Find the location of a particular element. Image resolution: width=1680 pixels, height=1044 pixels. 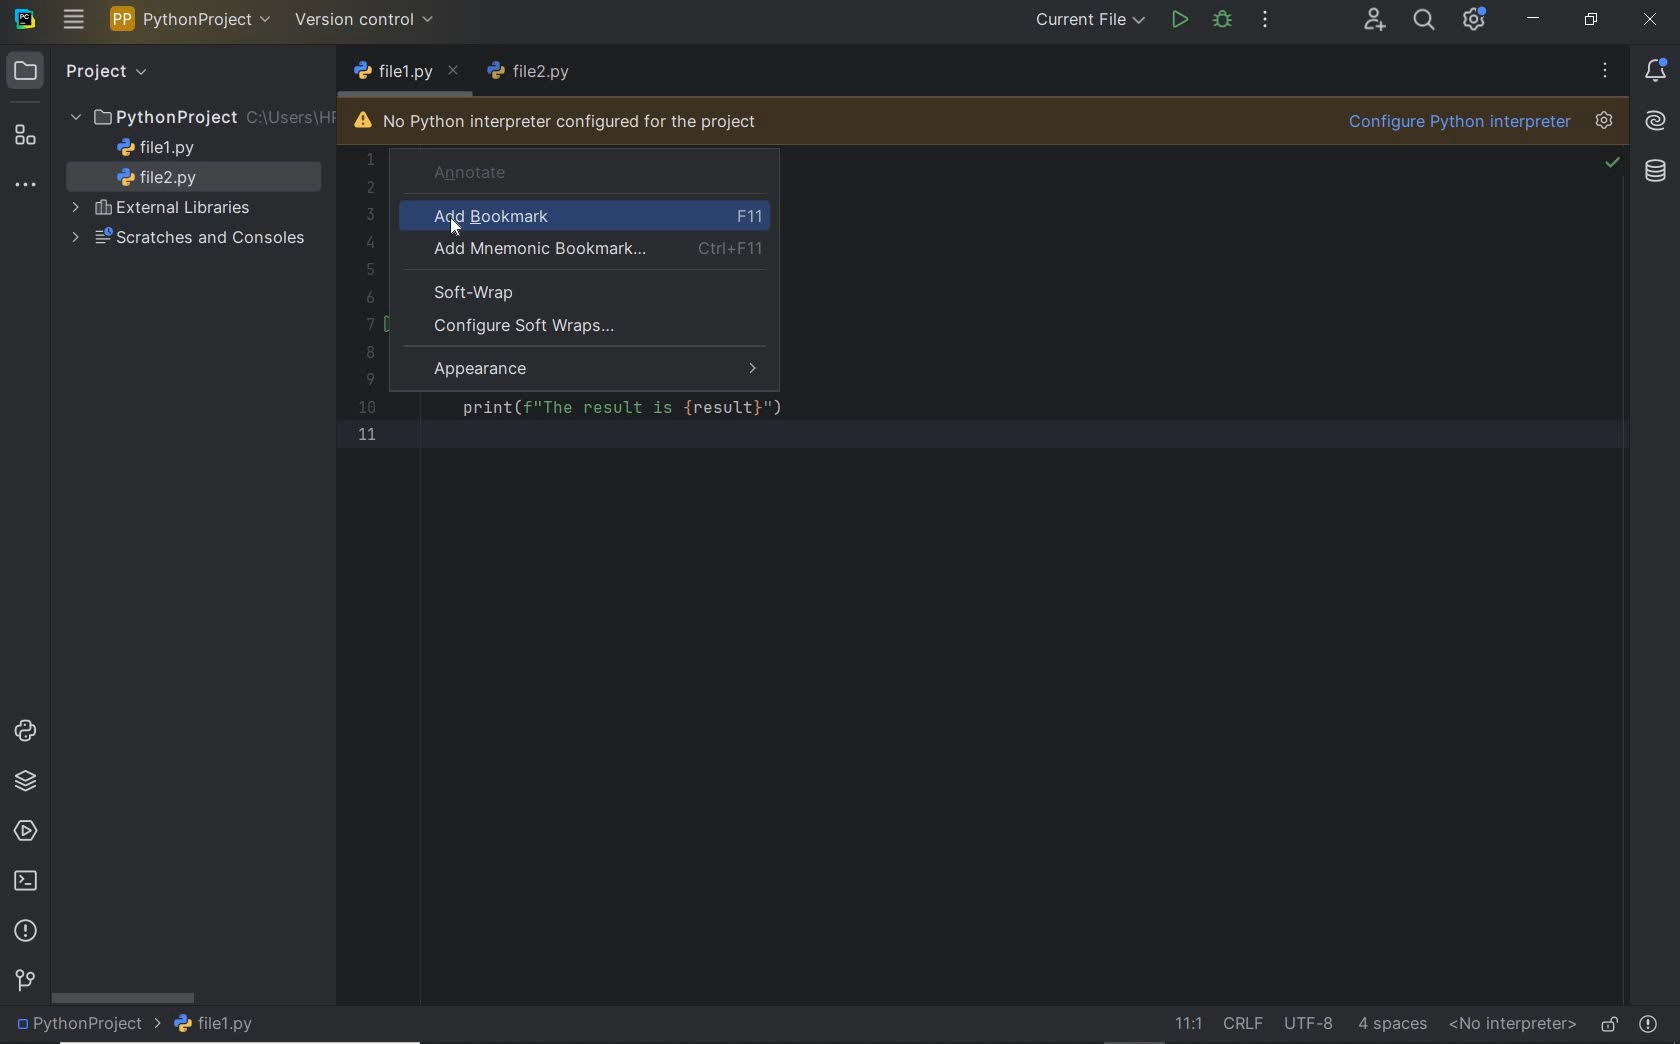

file name 2 is located at coordinates (165, 179).